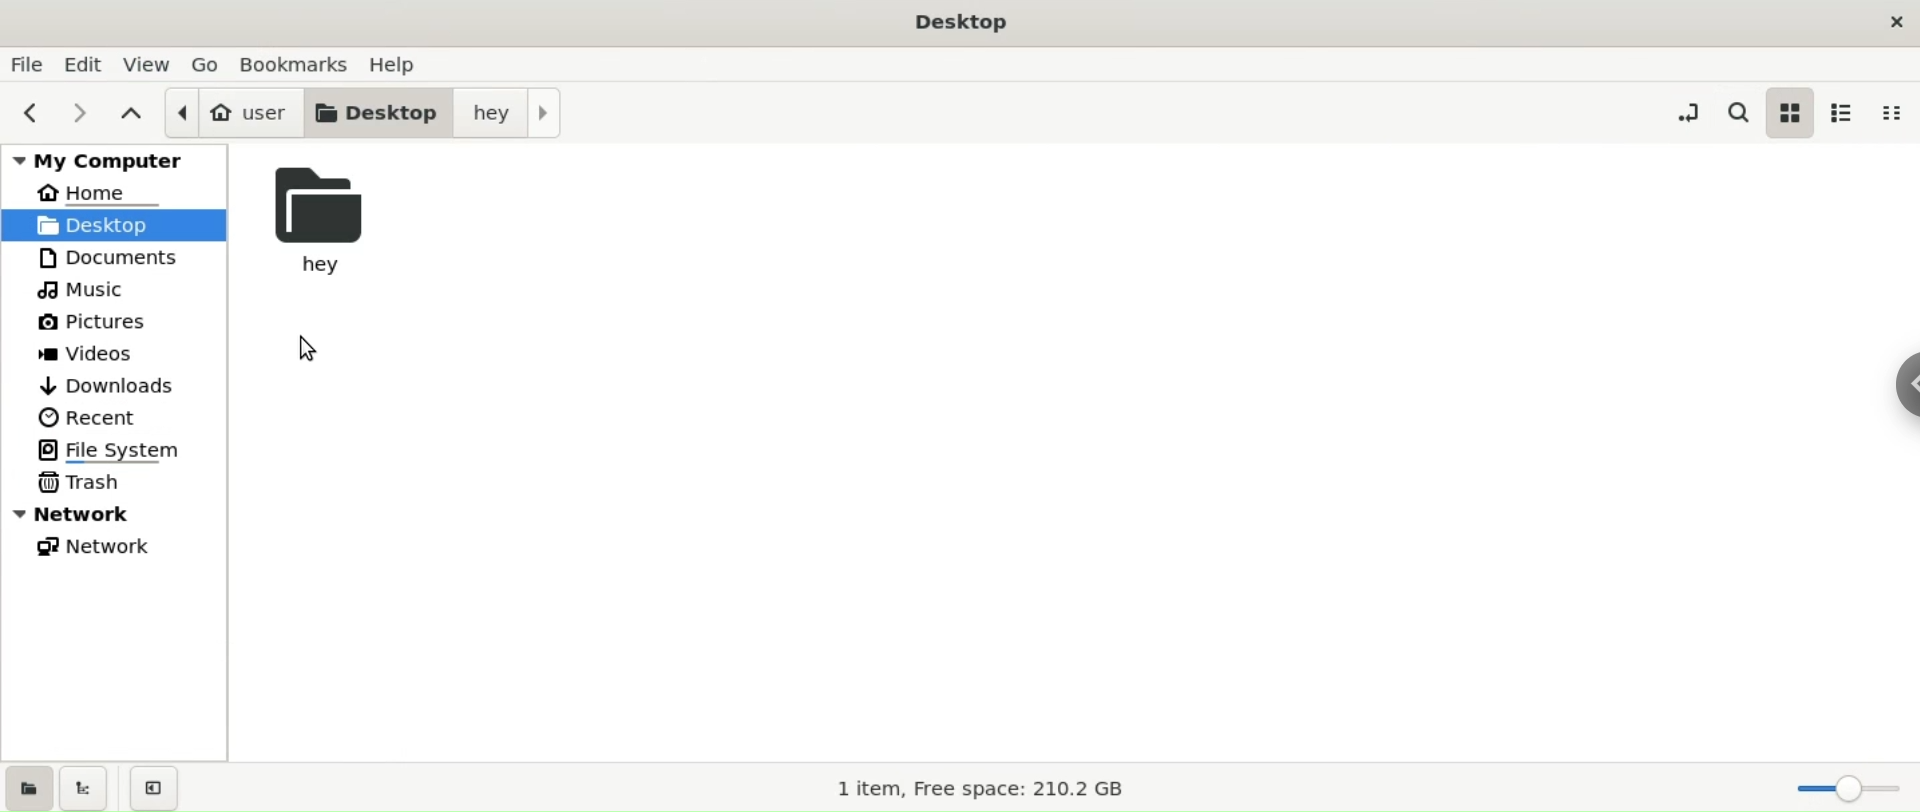  What do you see at coordinates (91, 788) in the screenshot?
I see `show treeview` at bounding box center [91, 788].